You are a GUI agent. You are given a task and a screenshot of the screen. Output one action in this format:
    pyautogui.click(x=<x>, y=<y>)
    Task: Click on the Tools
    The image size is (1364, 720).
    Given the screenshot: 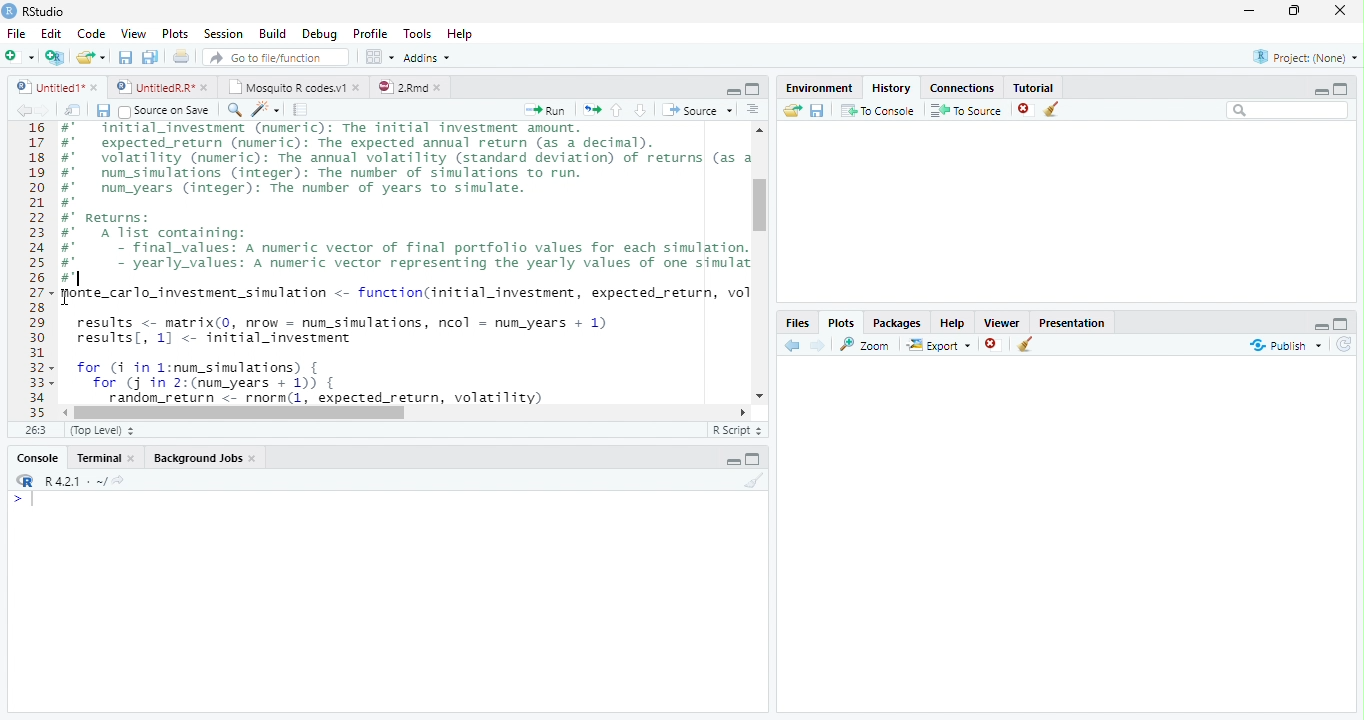 What is the action you would take?
    pyautogui.click(x=416, y=34)
    